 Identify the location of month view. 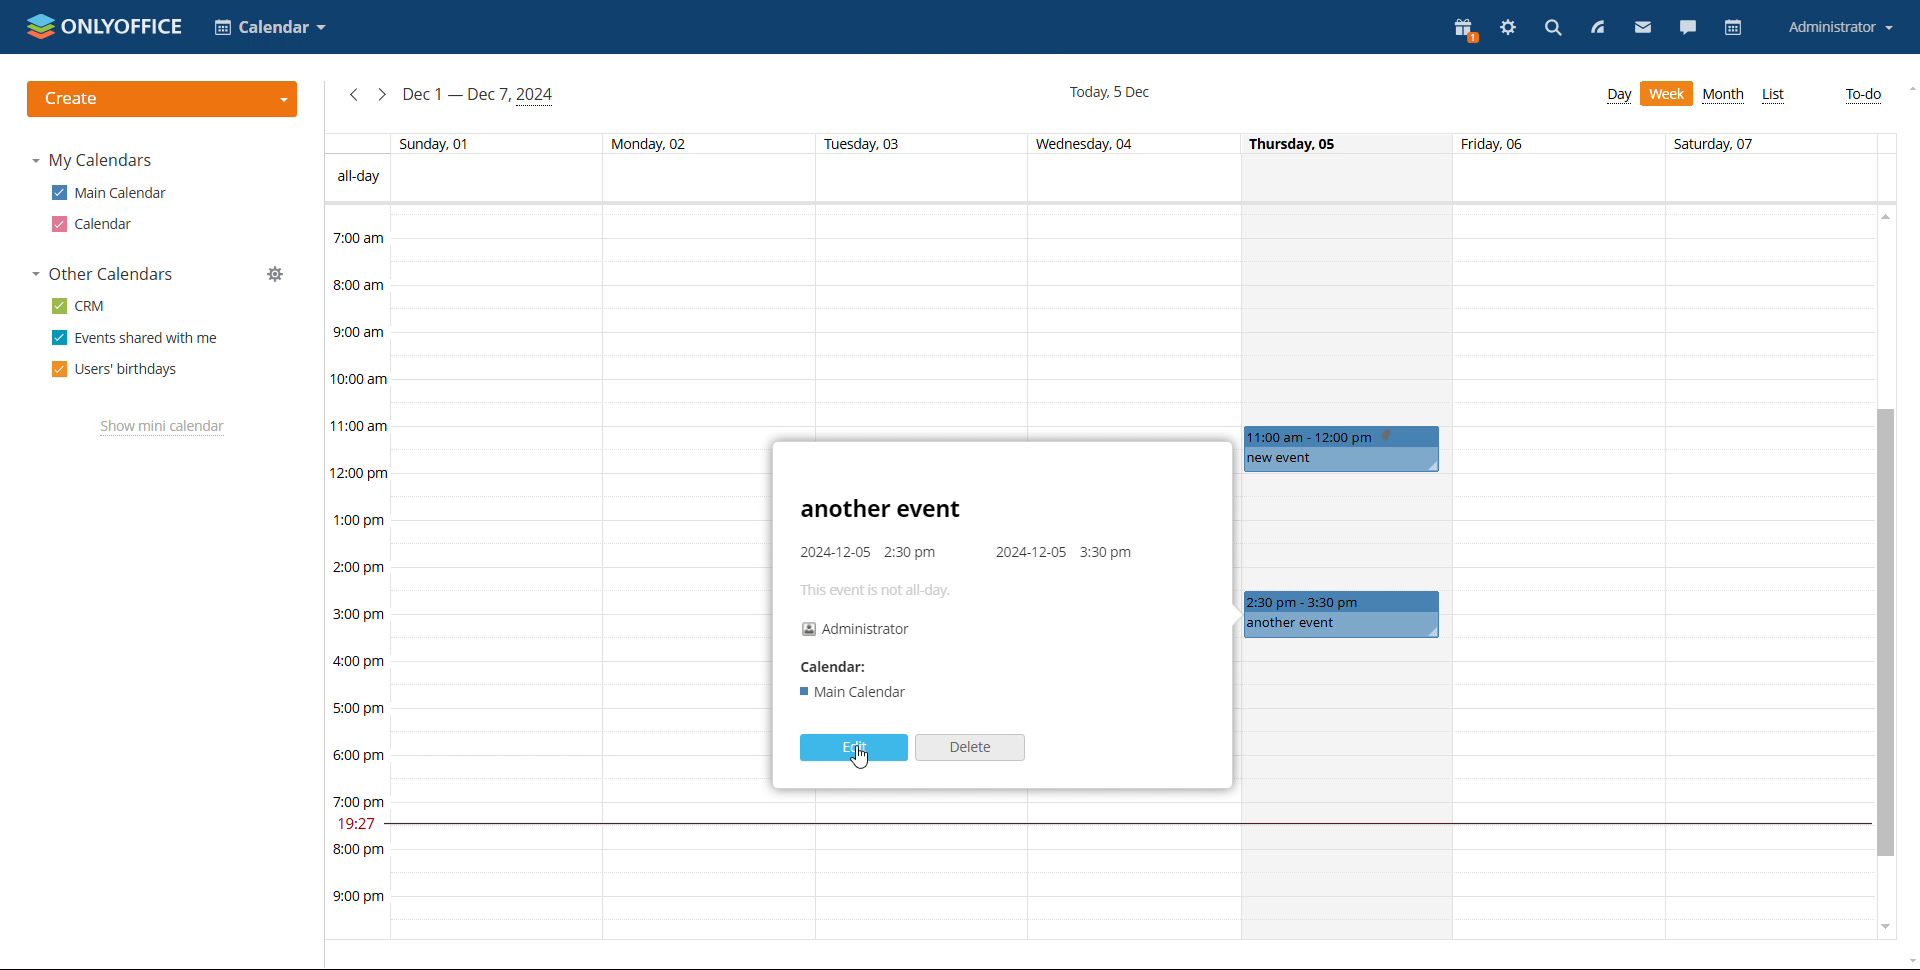
(1724, 96).